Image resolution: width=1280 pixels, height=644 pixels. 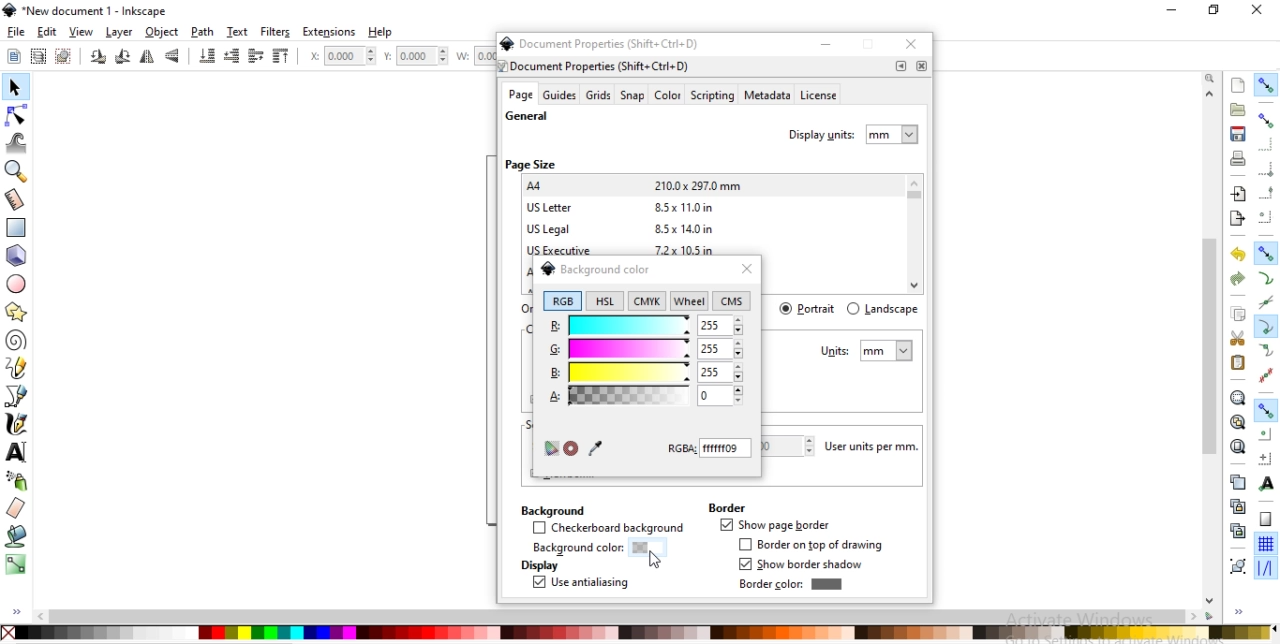 I want to click on erase existing paths, so click(x=16, y=507).